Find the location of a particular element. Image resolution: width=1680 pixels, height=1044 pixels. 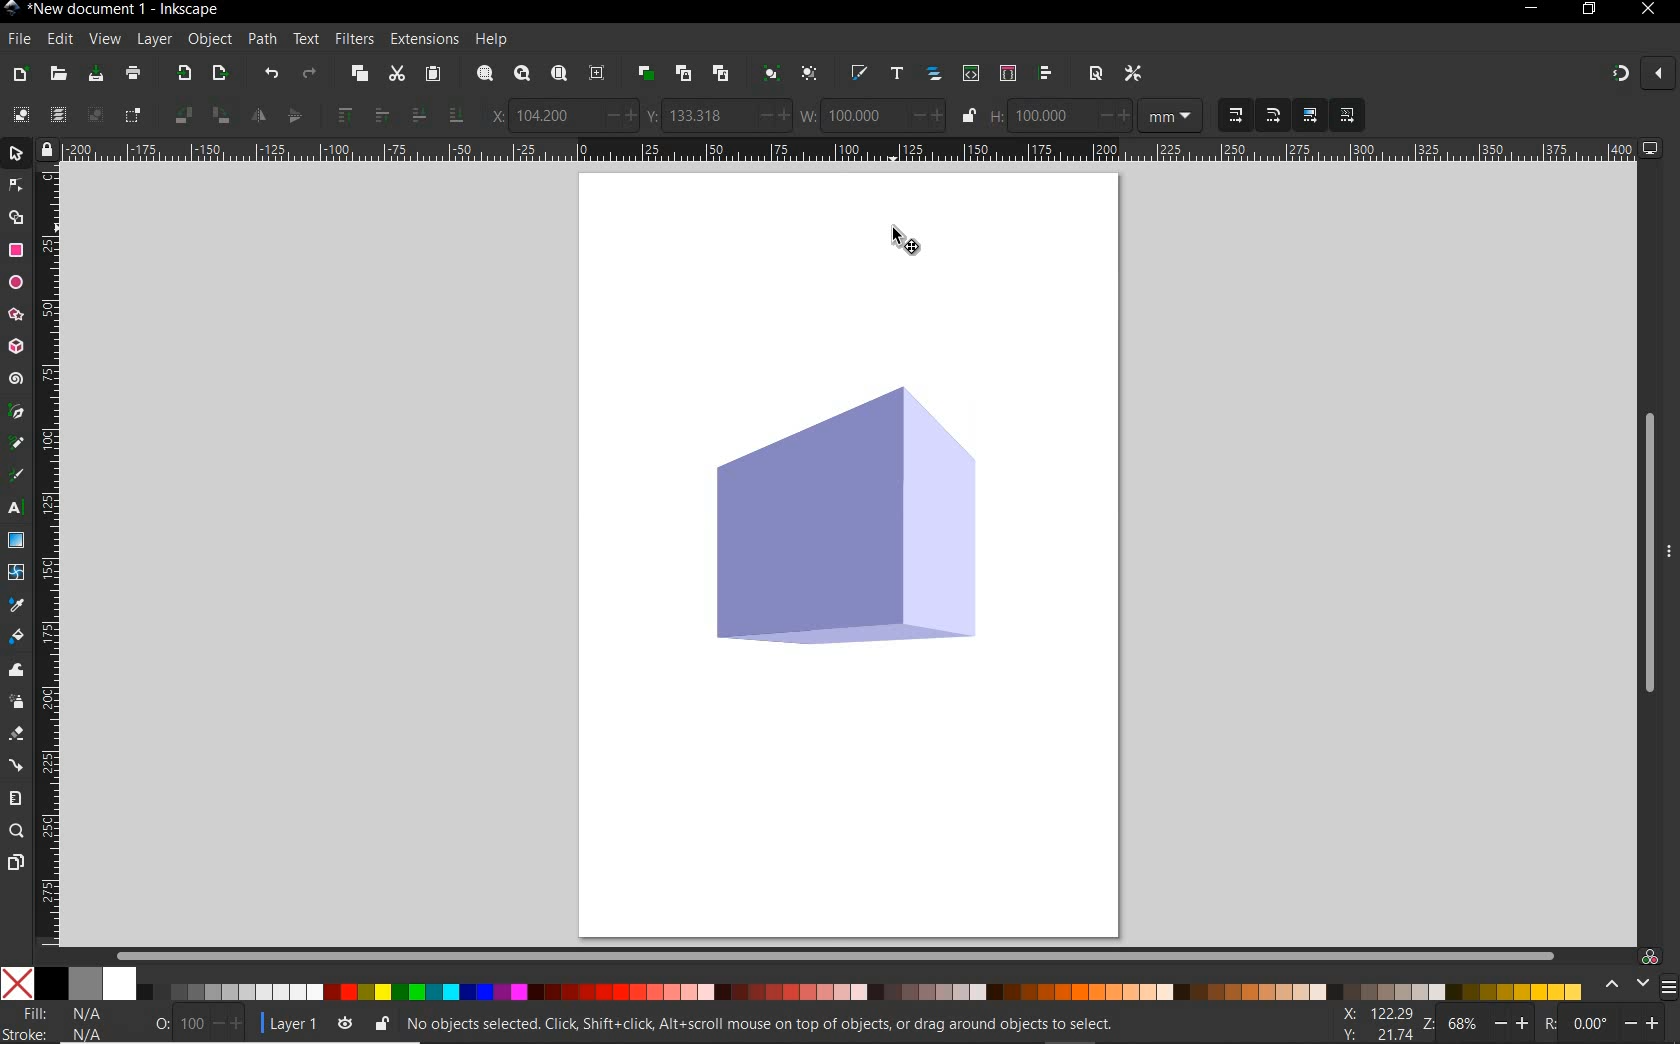

cut is located at coordinates (396, 73).